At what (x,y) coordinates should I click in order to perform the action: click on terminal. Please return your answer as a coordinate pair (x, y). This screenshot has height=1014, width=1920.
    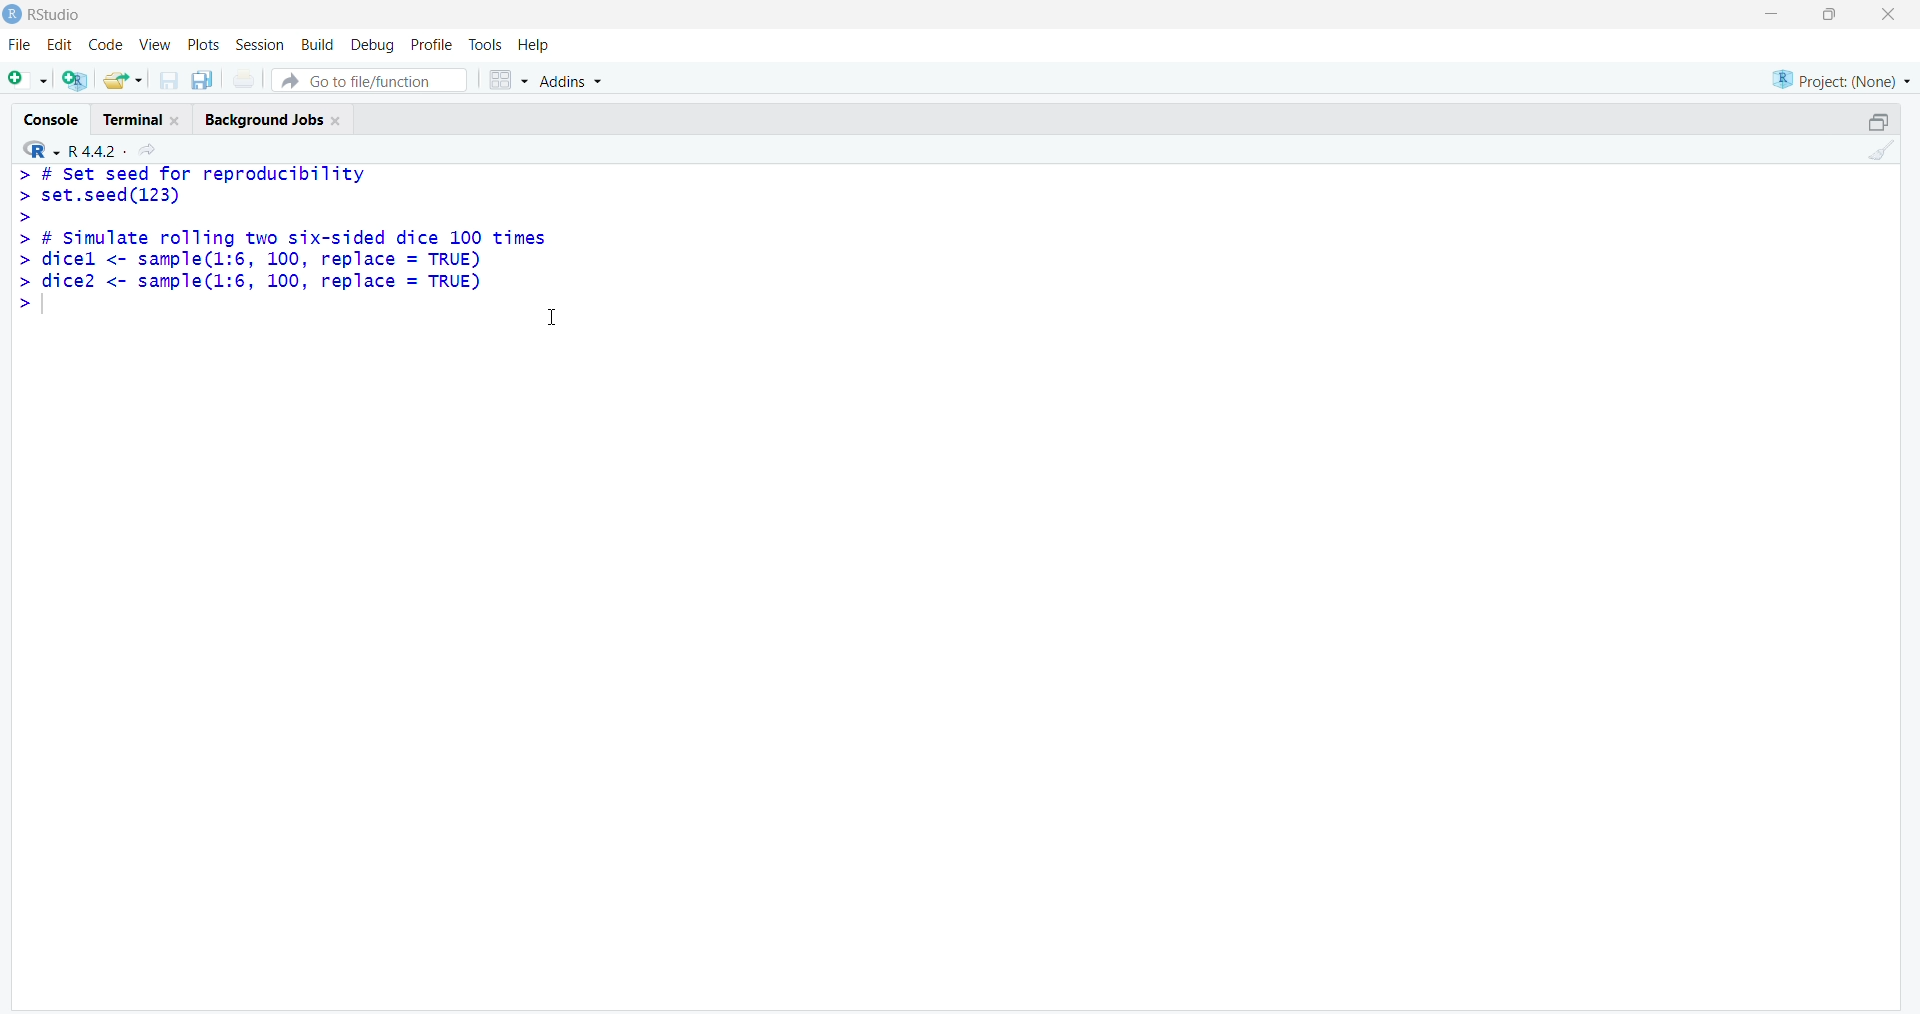
    Looking at the image, I should click on (132, 121).